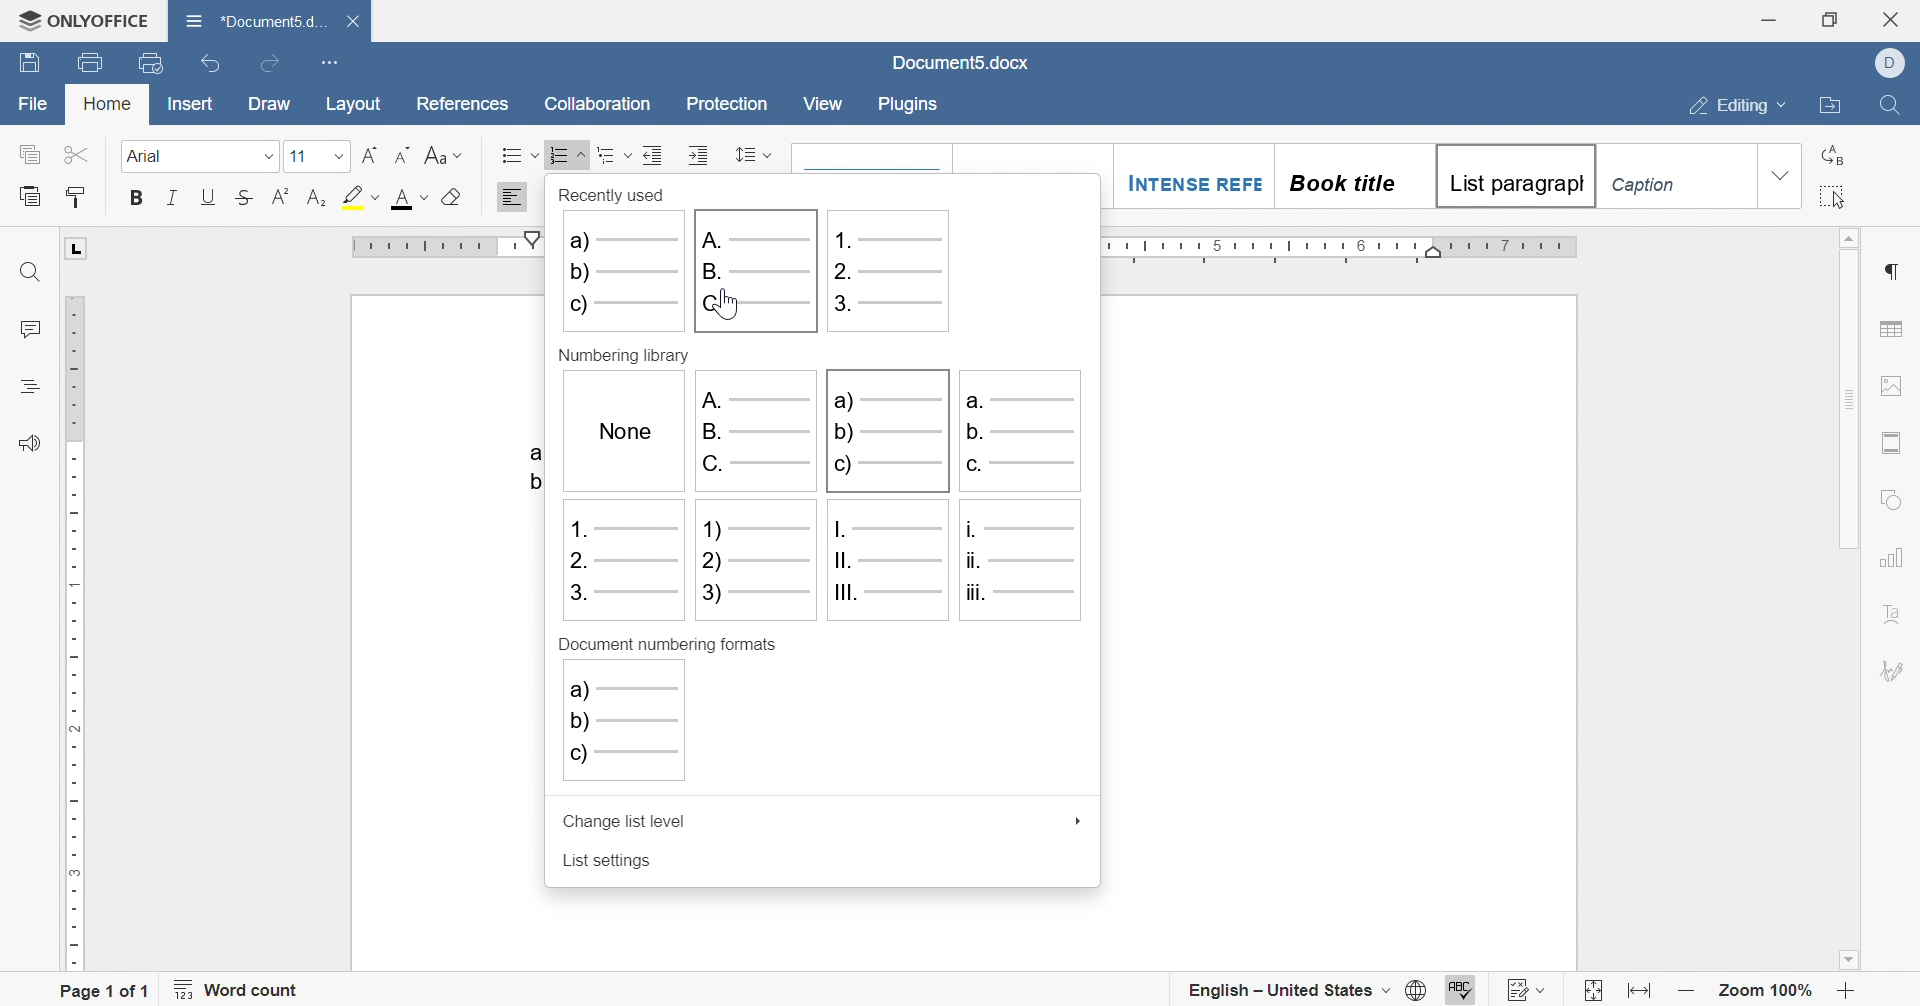 This screenshot has height=1006, width=1920. I want to click on none, so click(622, 432).